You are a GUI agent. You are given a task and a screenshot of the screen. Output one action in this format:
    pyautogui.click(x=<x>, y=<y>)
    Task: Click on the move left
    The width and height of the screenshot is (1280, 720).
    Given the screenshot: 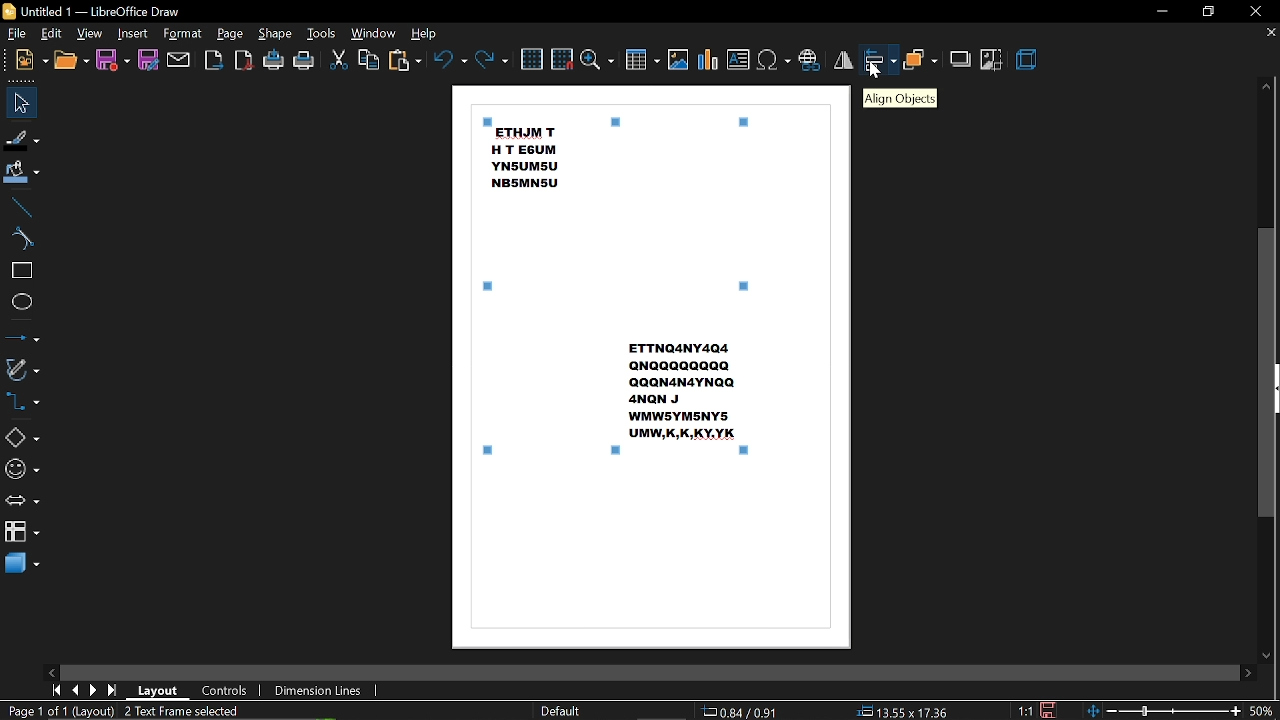 What is the action you would take?
    pyautogui.click(x=51, y=670)
    